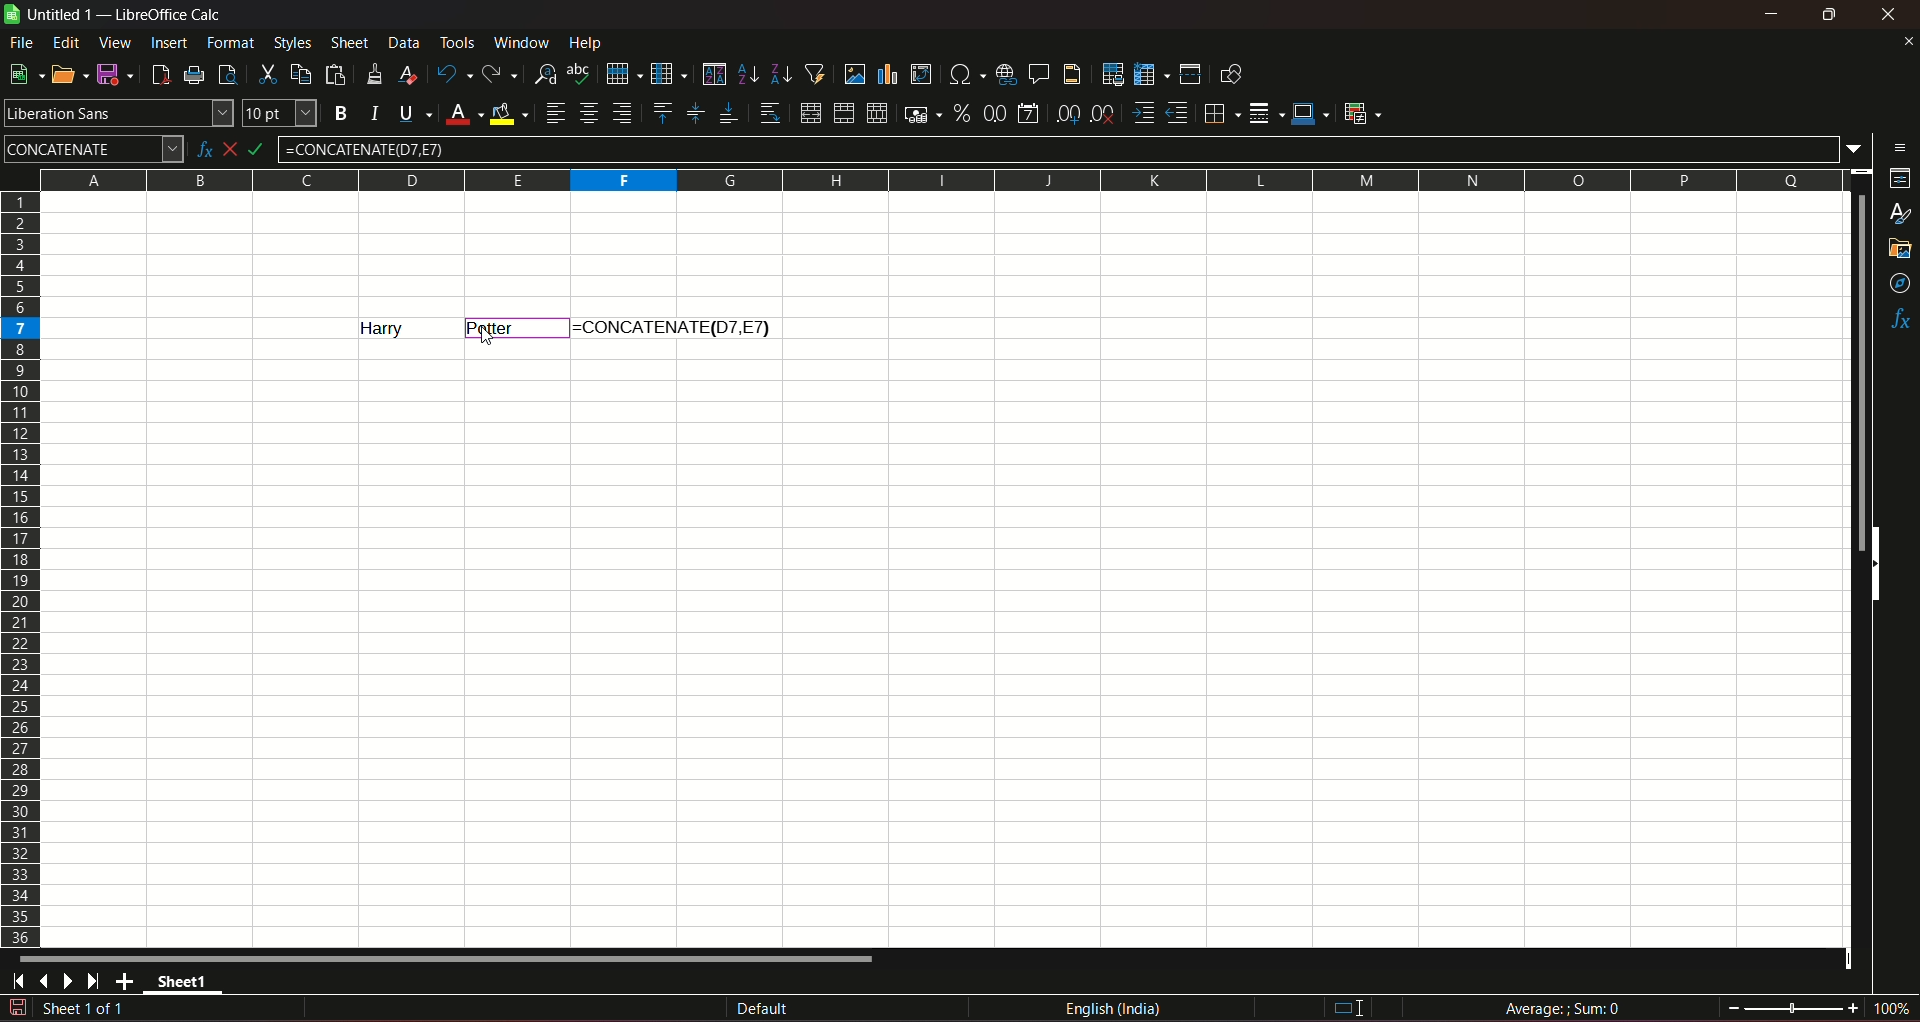 This screenshot has width=1920, height=1022. Describe the element at coordinates (1828, 15) in the screenshot. I see `minimize & maximize` at that location.